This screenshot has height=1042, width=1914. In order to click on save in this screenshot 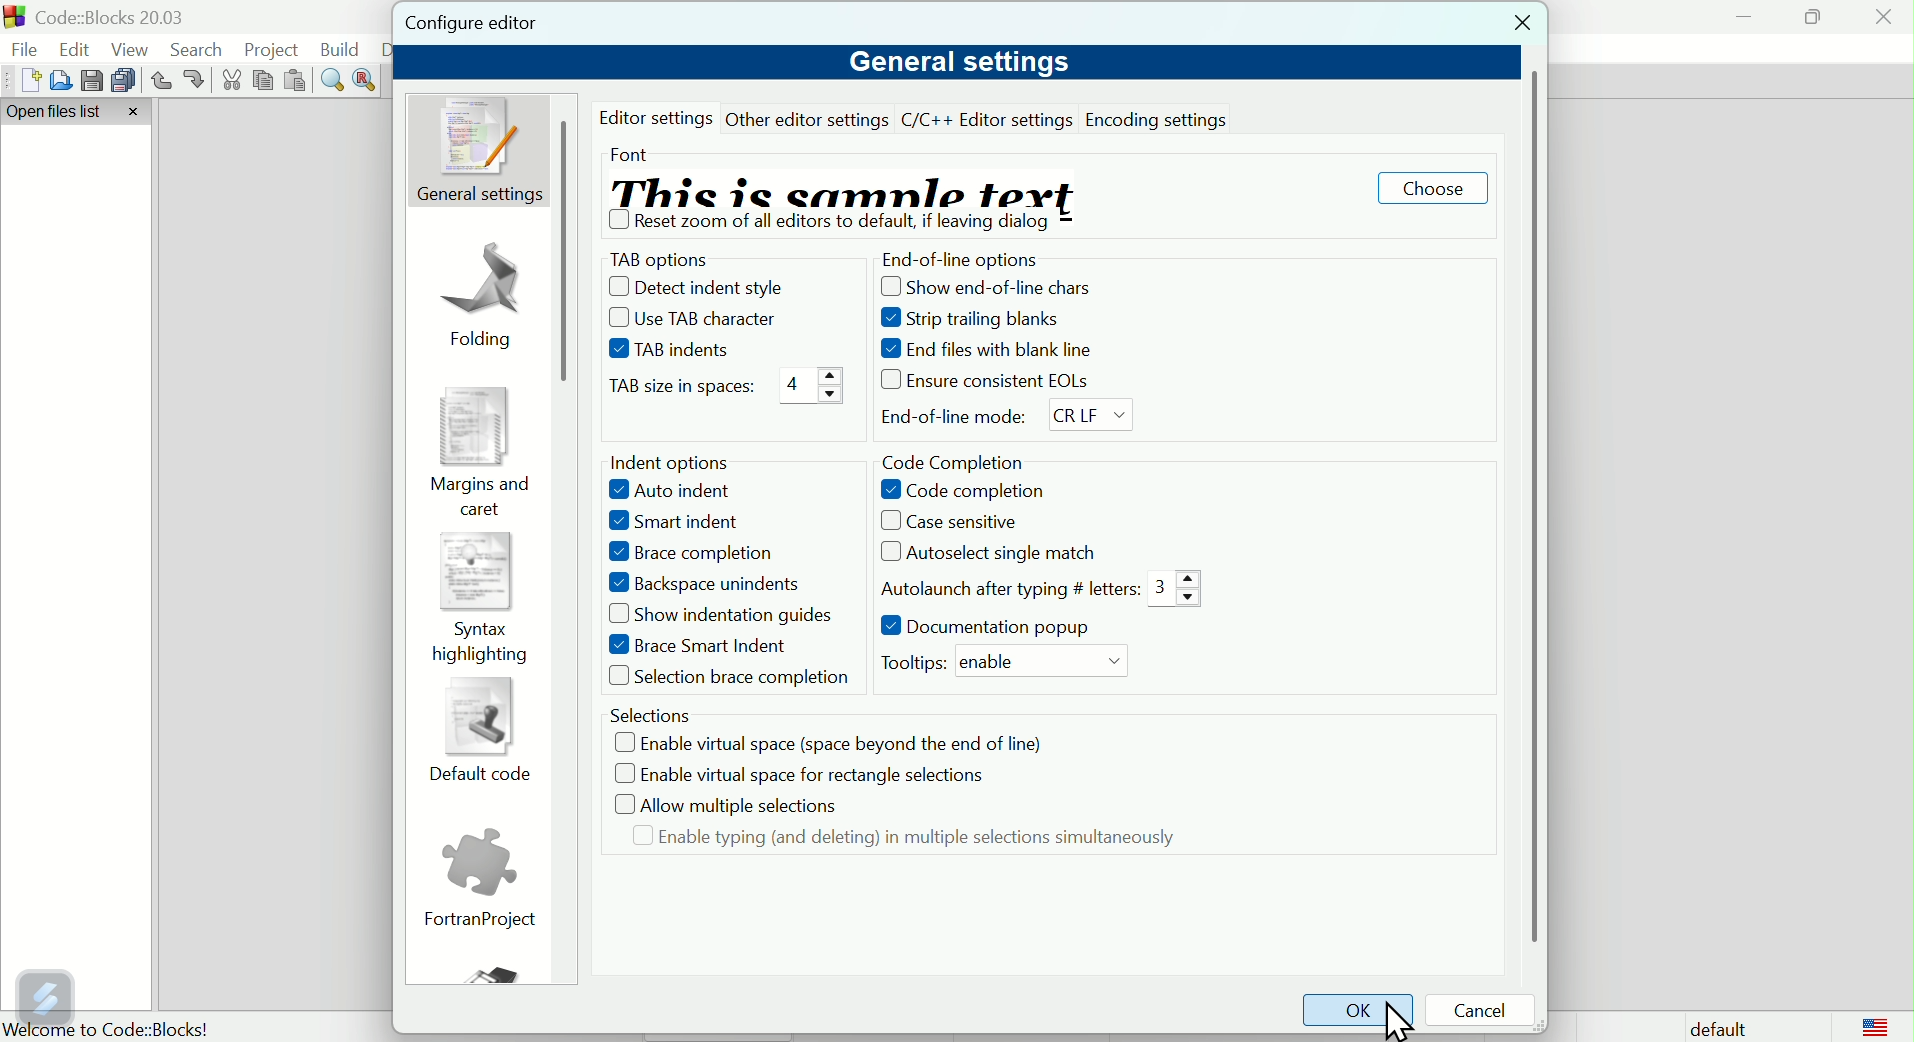, I will do `click(89, 78)`.